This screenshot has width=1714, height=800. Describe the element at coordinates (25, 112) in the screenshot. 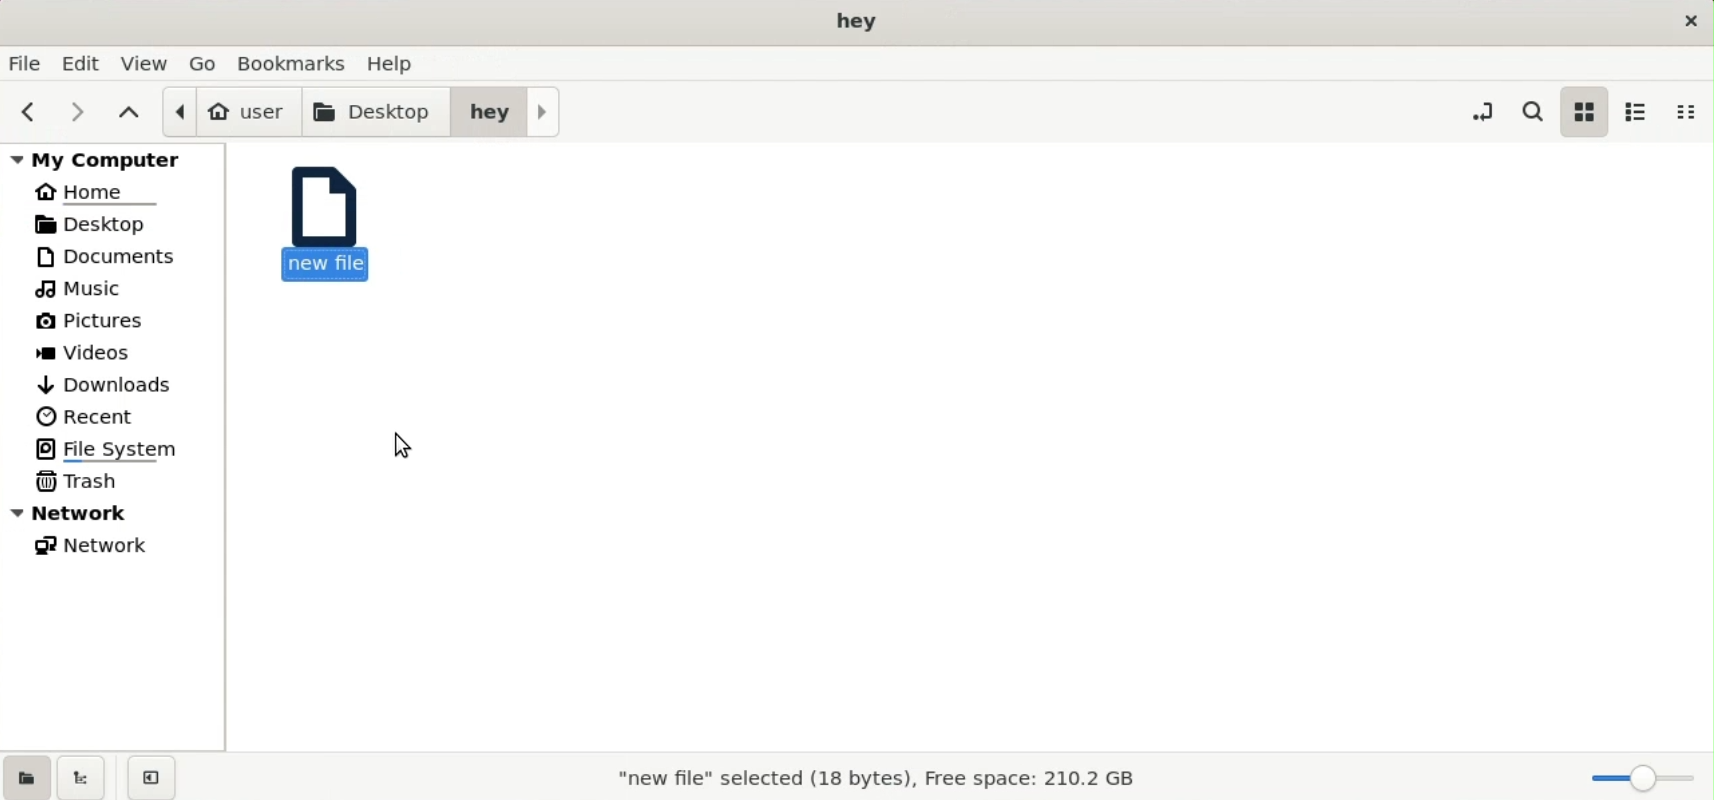

I see `previous` at that location.